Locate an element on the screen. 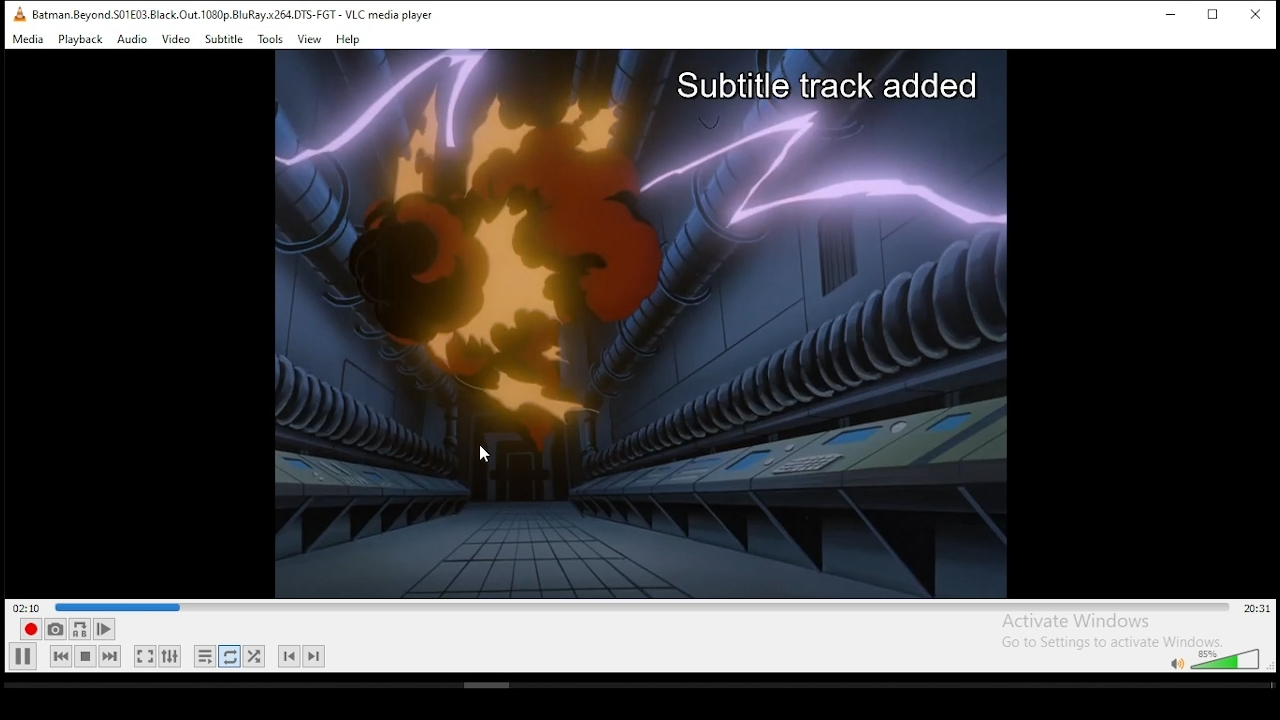 The image size is (1280, 720). mouse pointer is located at coordinates (485, 456).